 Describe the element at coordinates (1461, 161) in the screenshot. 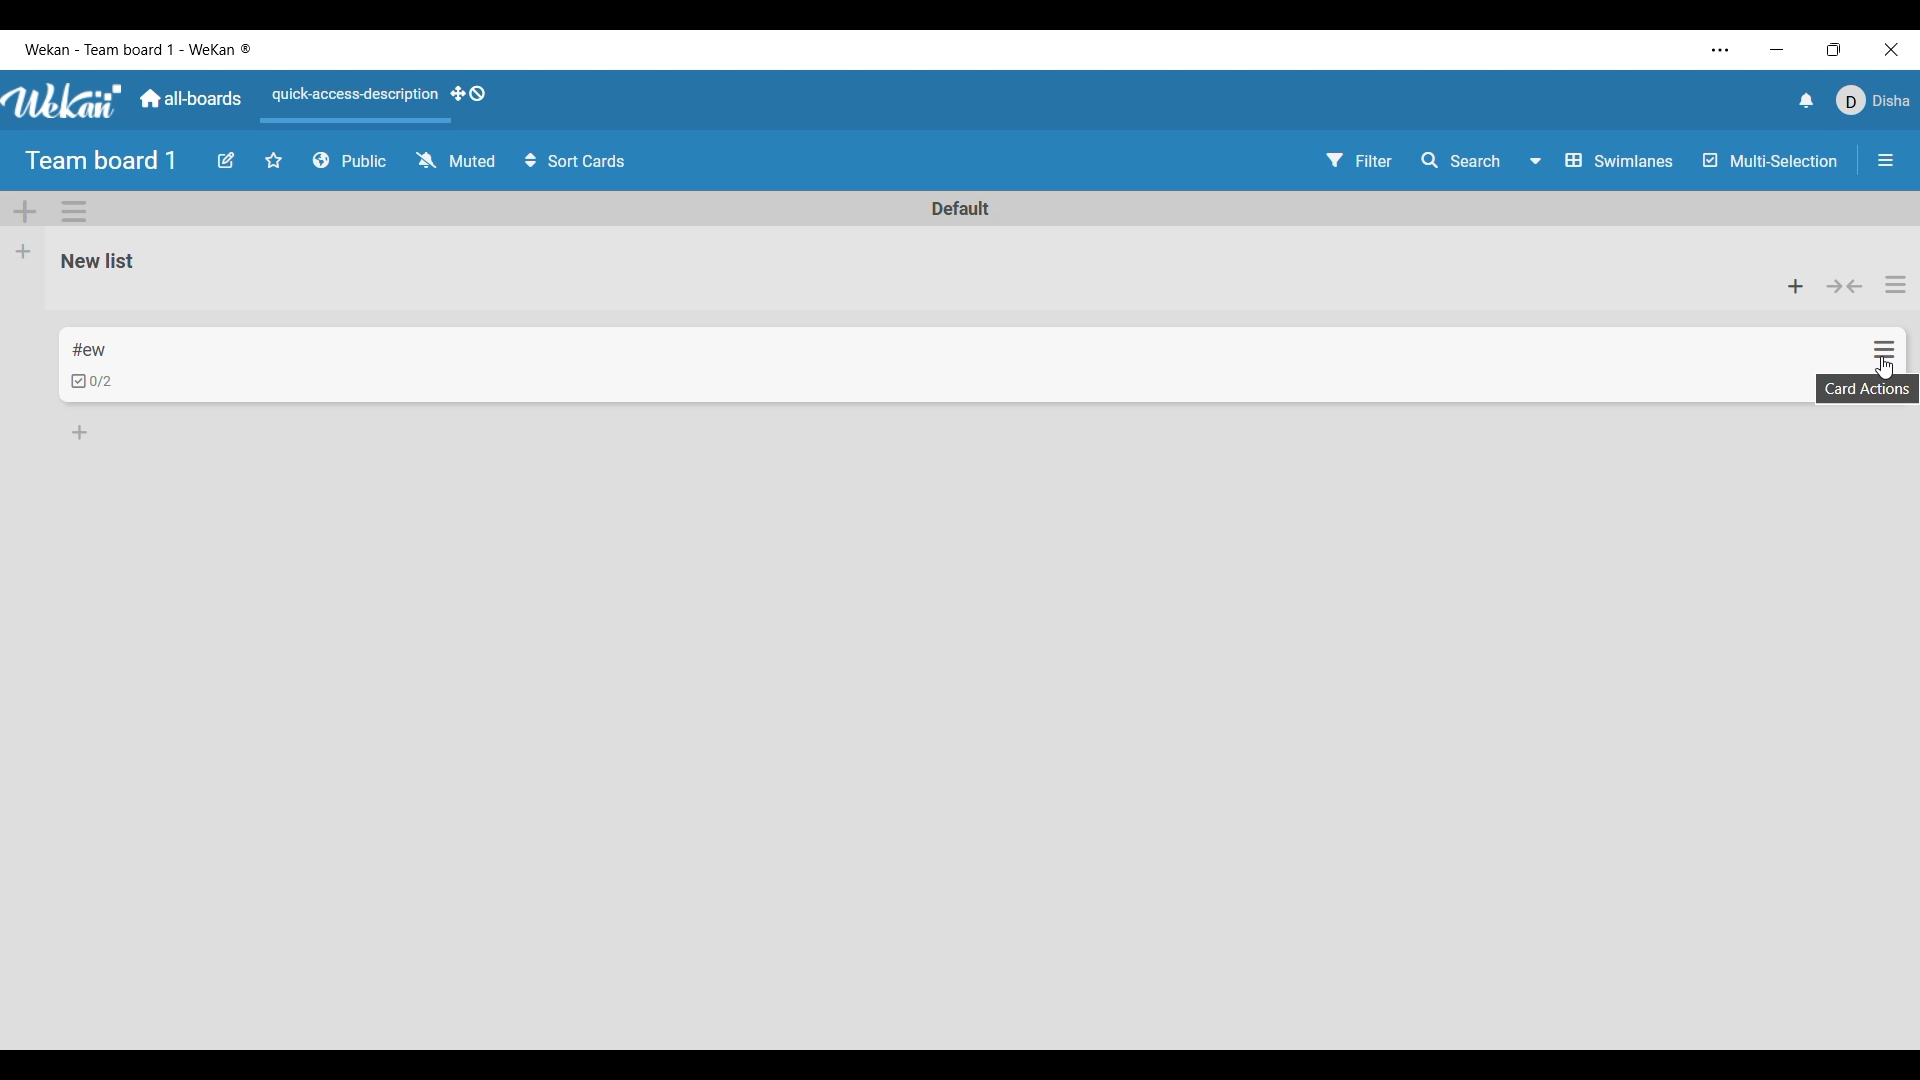

I see `Search` at that location.